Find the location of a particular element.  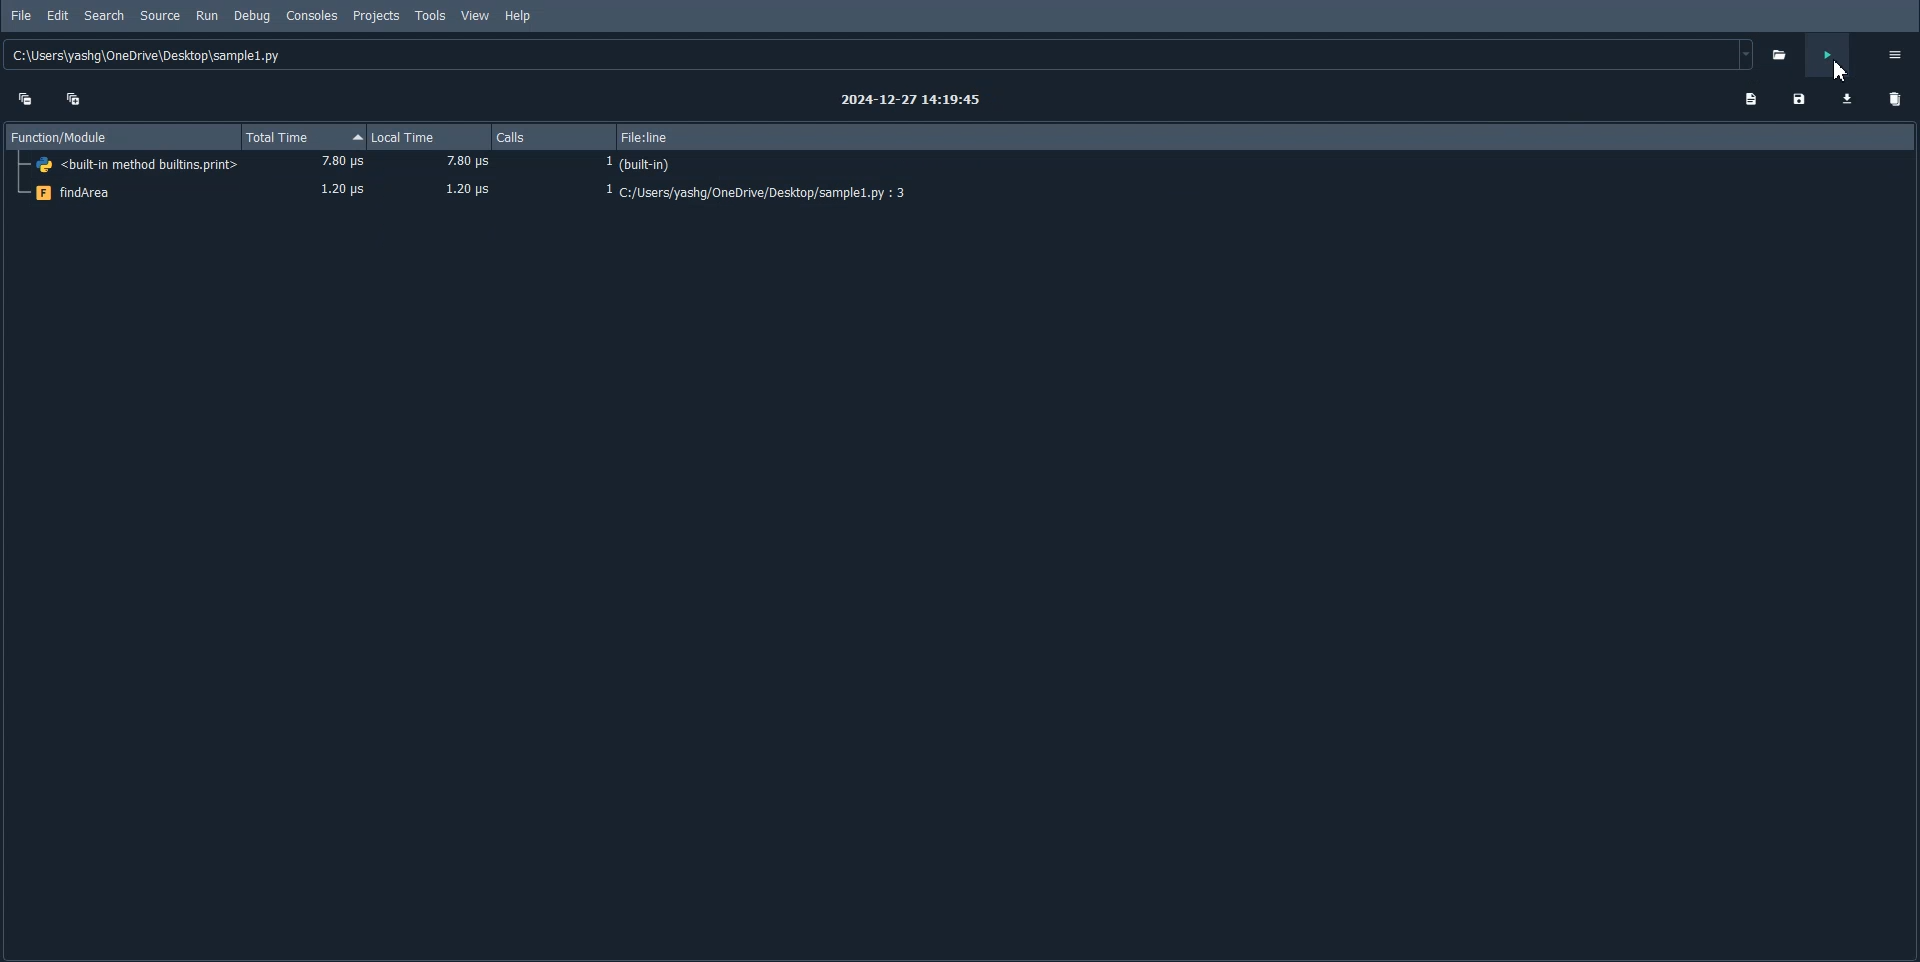

Clear comparison is located at coordinates (1896, 99).